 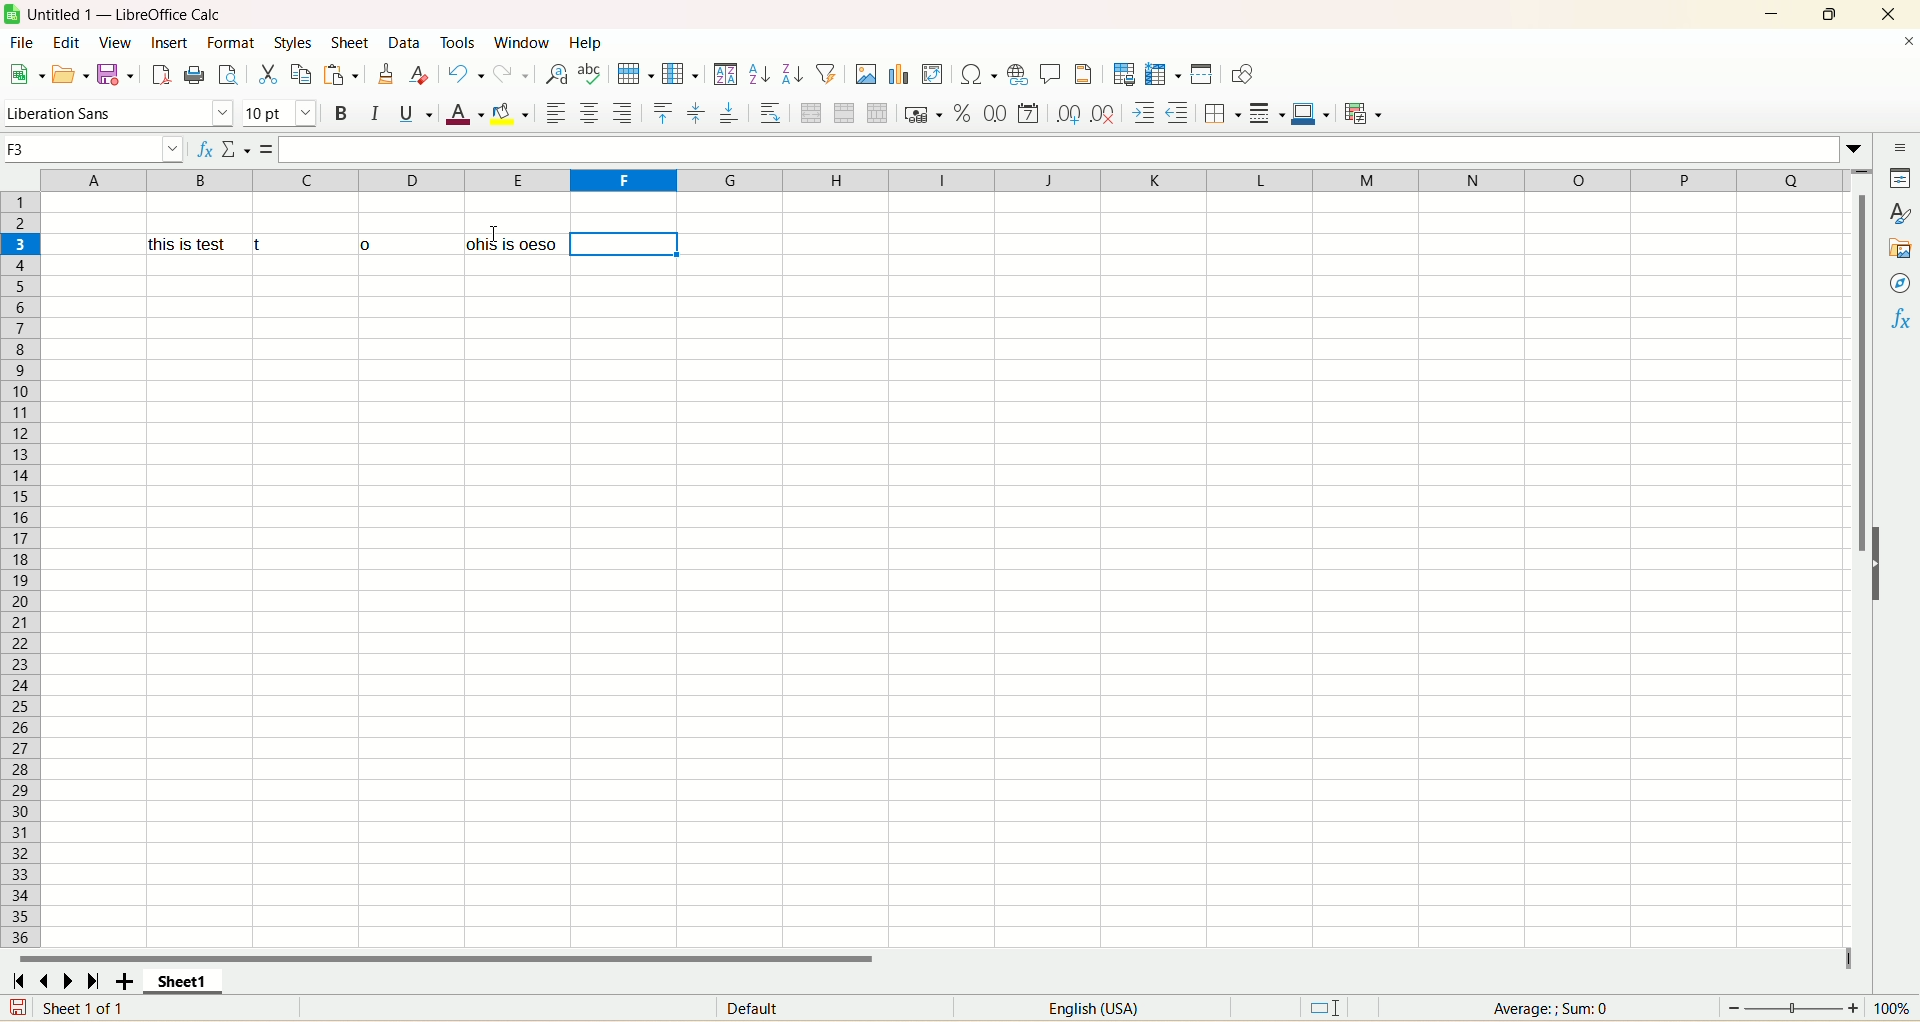 What do you see at coordinates (866, 74) in the screenshot?
I see `insert image` at bounding box center [866, 74].